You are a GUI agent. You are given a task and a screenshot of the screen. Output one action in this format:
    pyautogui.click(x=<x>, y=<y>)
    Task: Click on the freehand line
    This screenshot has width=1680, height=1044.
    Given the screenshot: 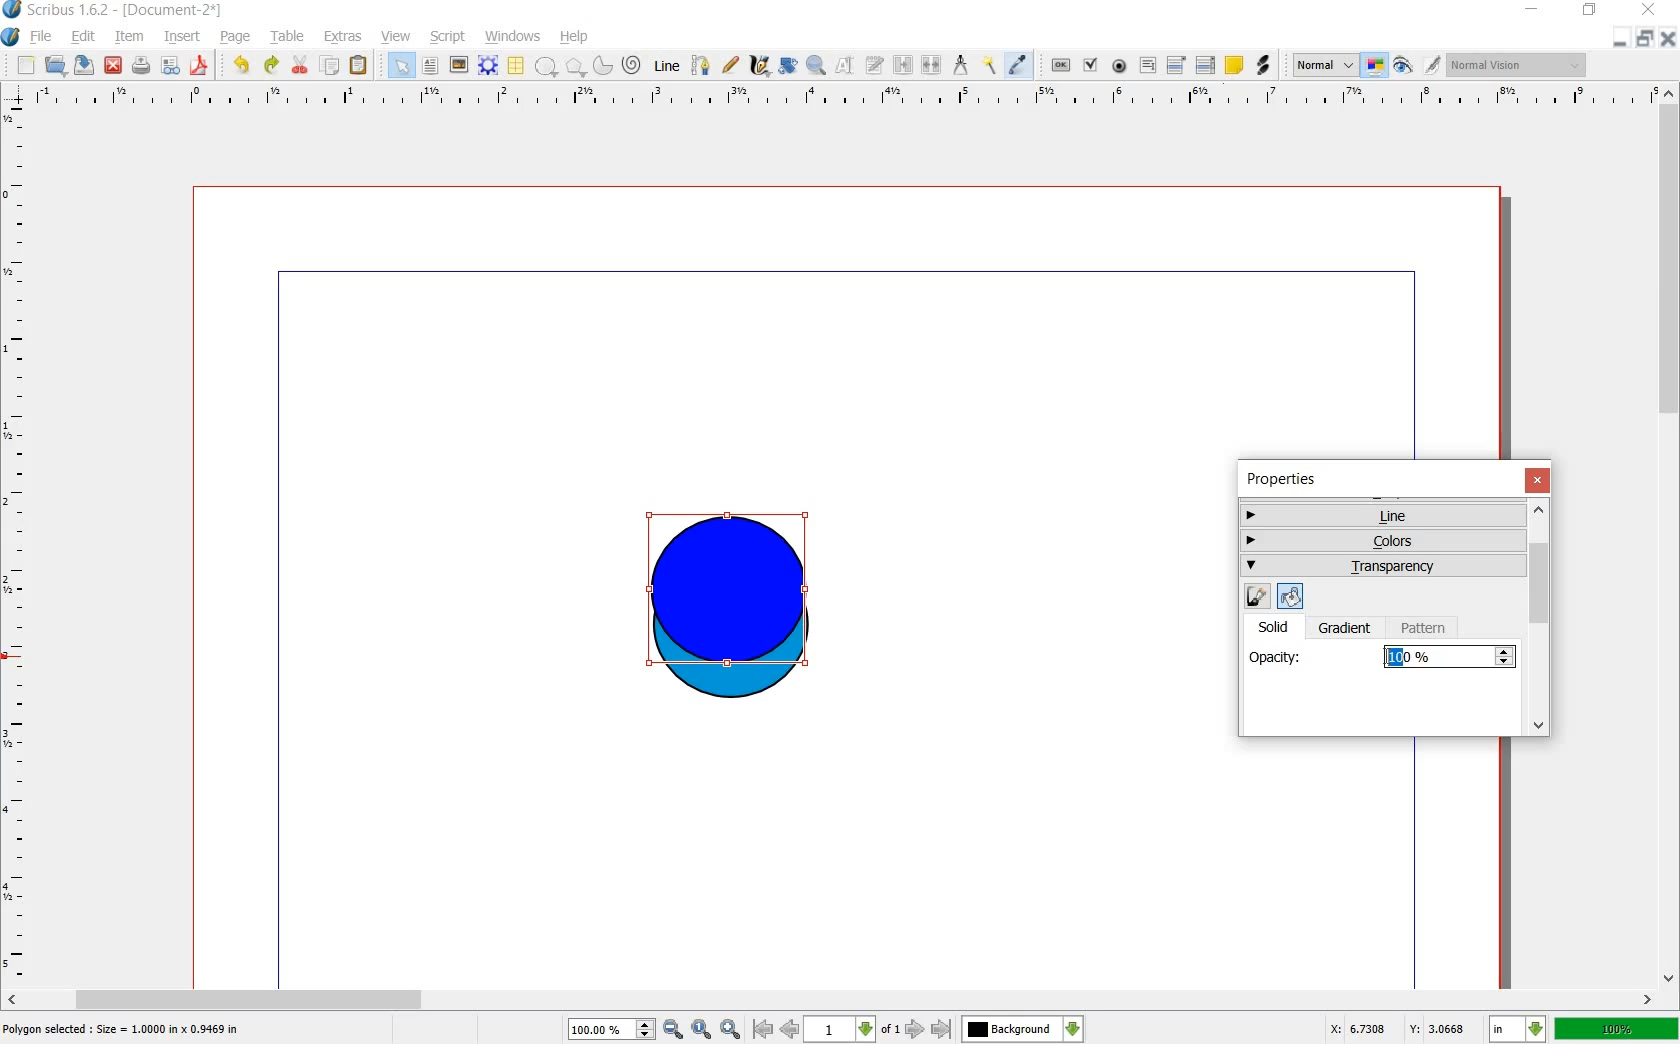 What is the action you would take?
    pyautogui.click(x=732, y=65)
    